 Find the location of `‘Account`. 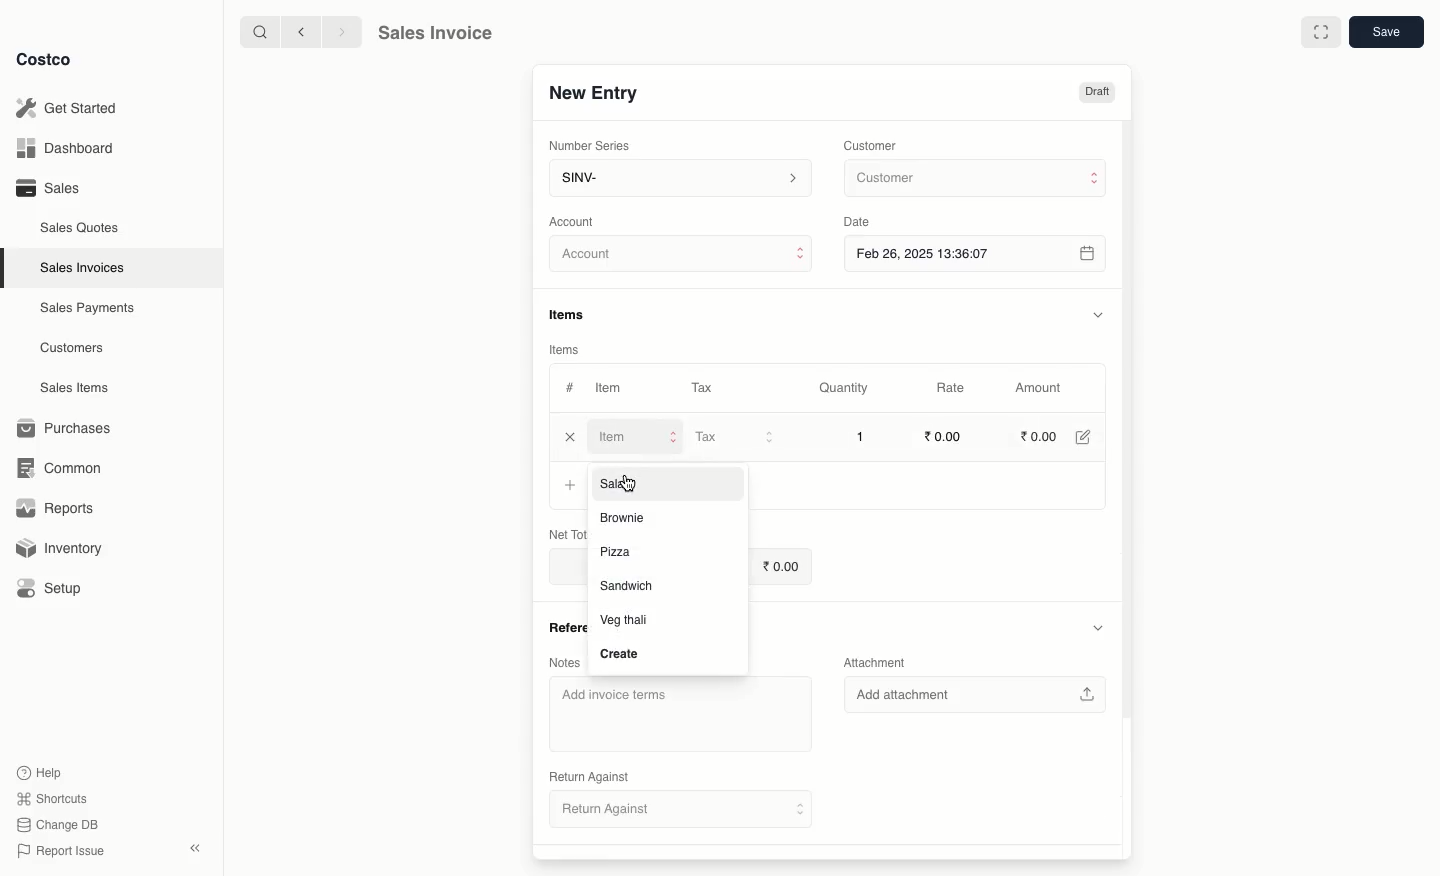

‘Account is located at coordinates (576, 221).